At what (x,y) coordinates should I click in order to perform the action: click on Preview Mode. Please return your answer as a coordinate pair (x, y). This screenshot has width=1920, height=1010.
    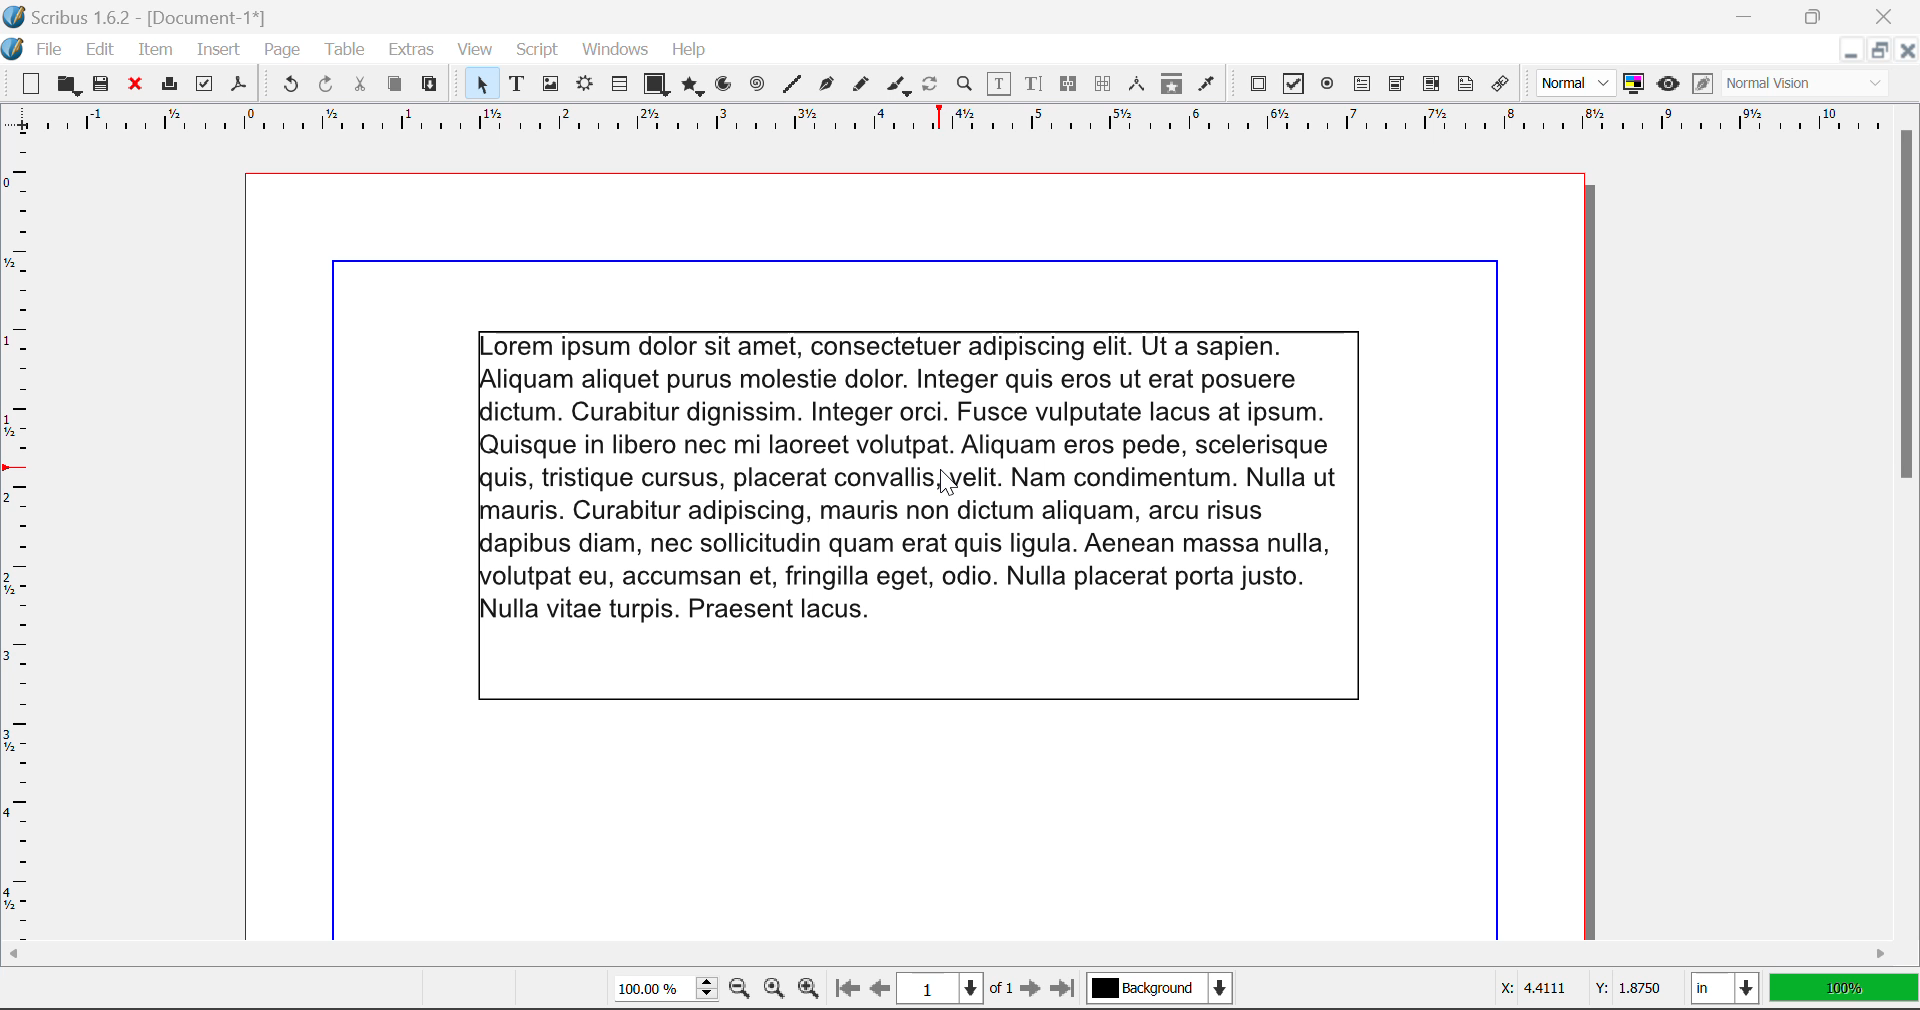
    Looking at the image, I should click on (1576, 83).